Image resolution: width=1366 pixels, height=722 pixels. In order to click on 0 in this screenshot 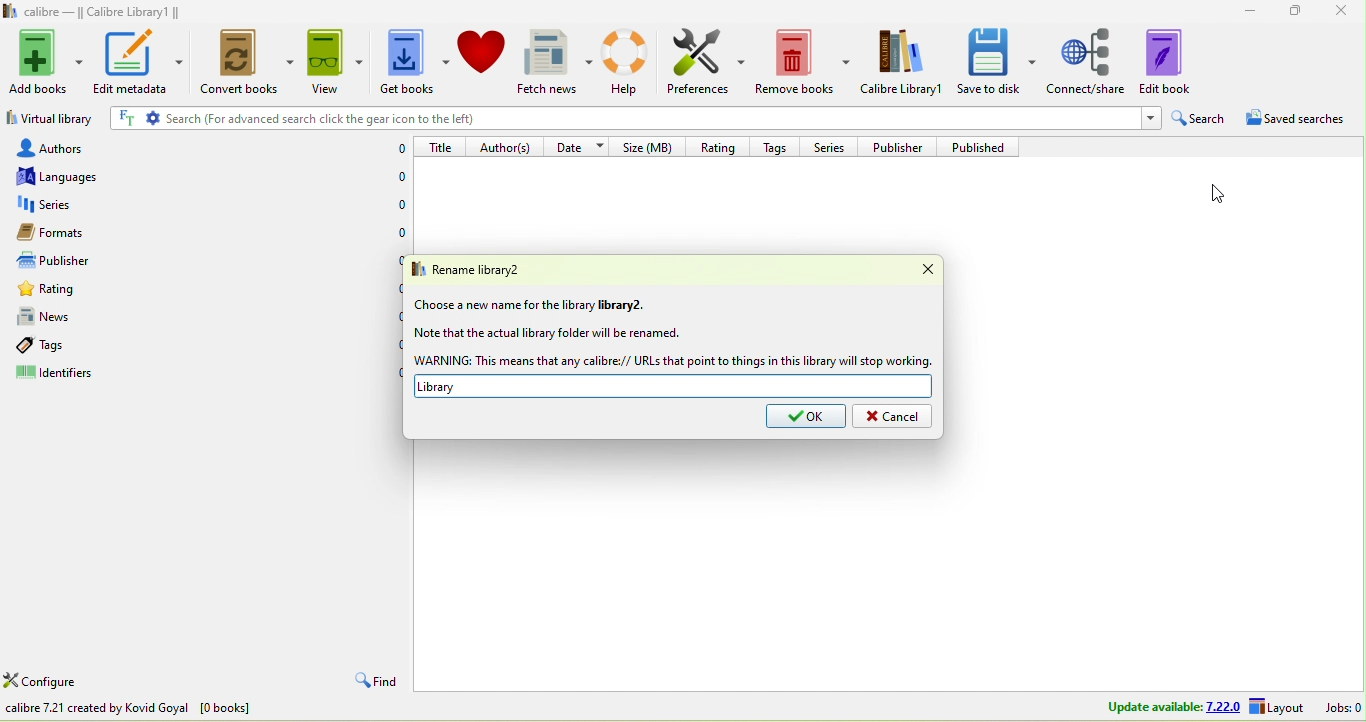, I will do `click(401, 179)`.